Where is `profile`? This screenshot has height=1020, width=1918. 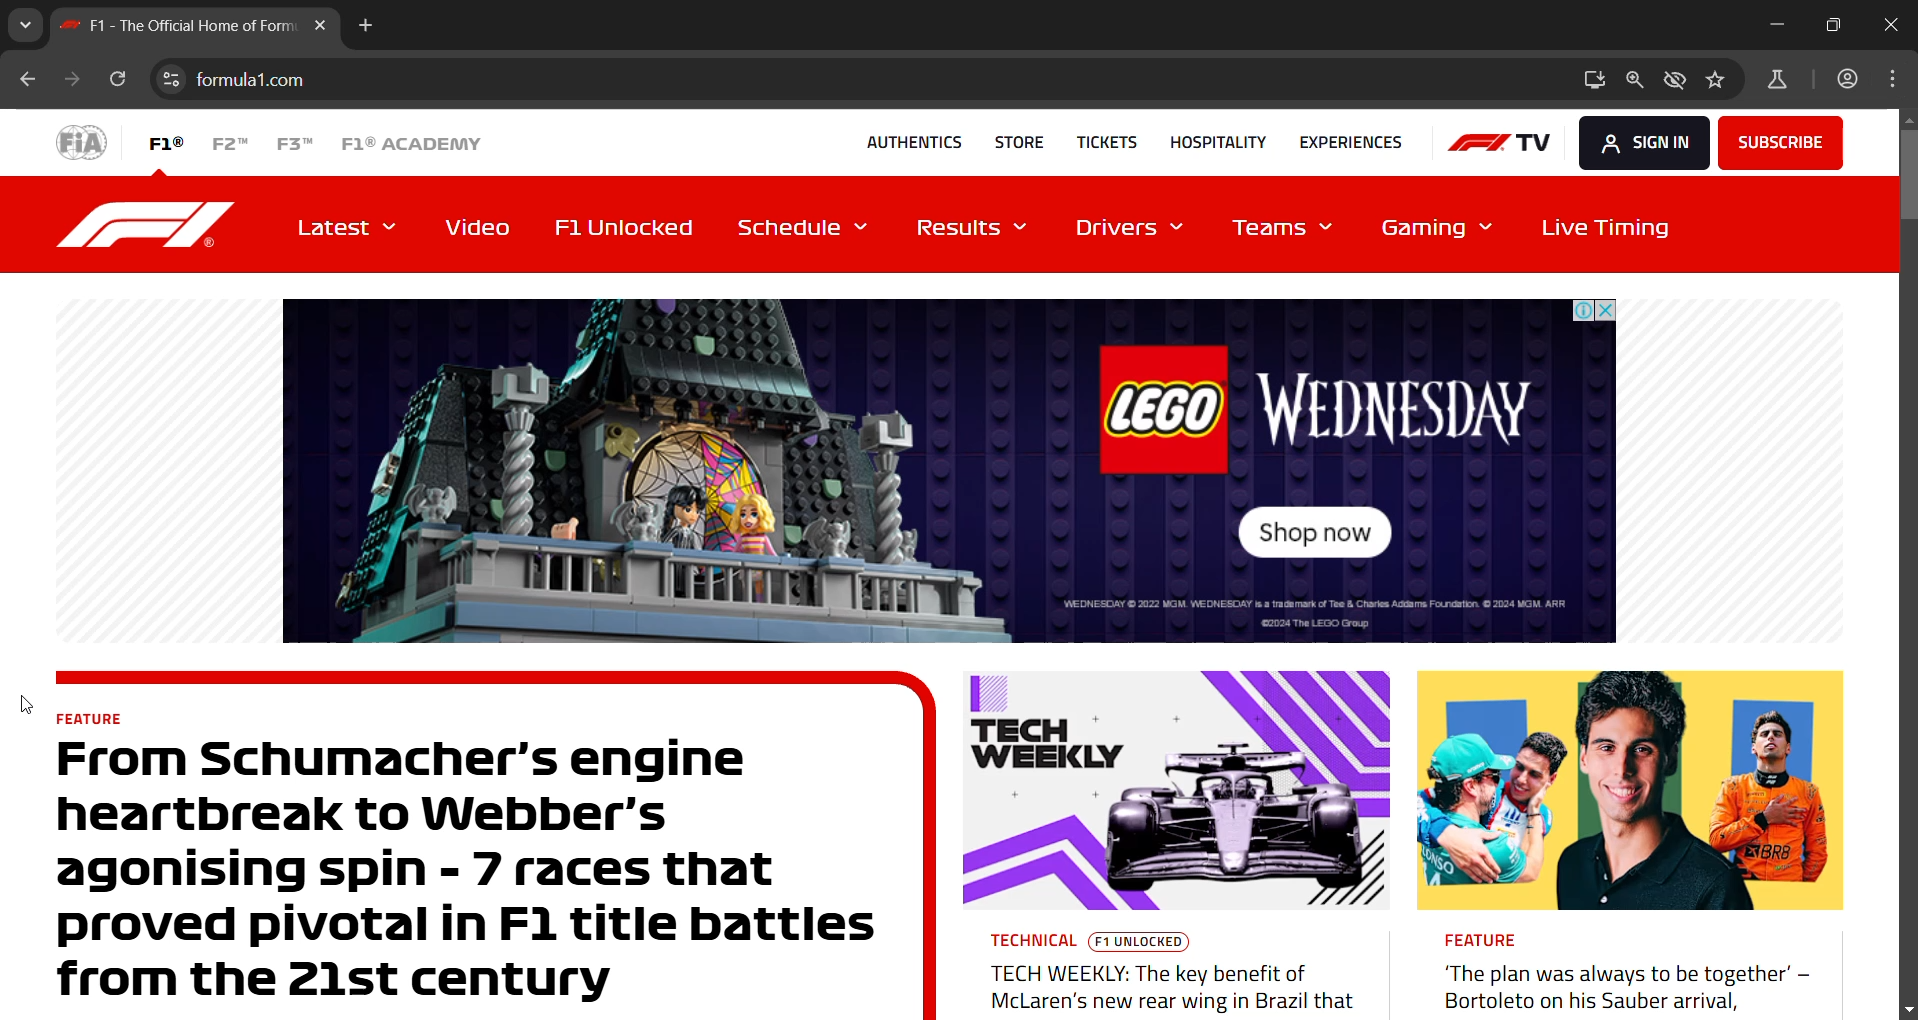
profile is located at coordinates (1852, 80).